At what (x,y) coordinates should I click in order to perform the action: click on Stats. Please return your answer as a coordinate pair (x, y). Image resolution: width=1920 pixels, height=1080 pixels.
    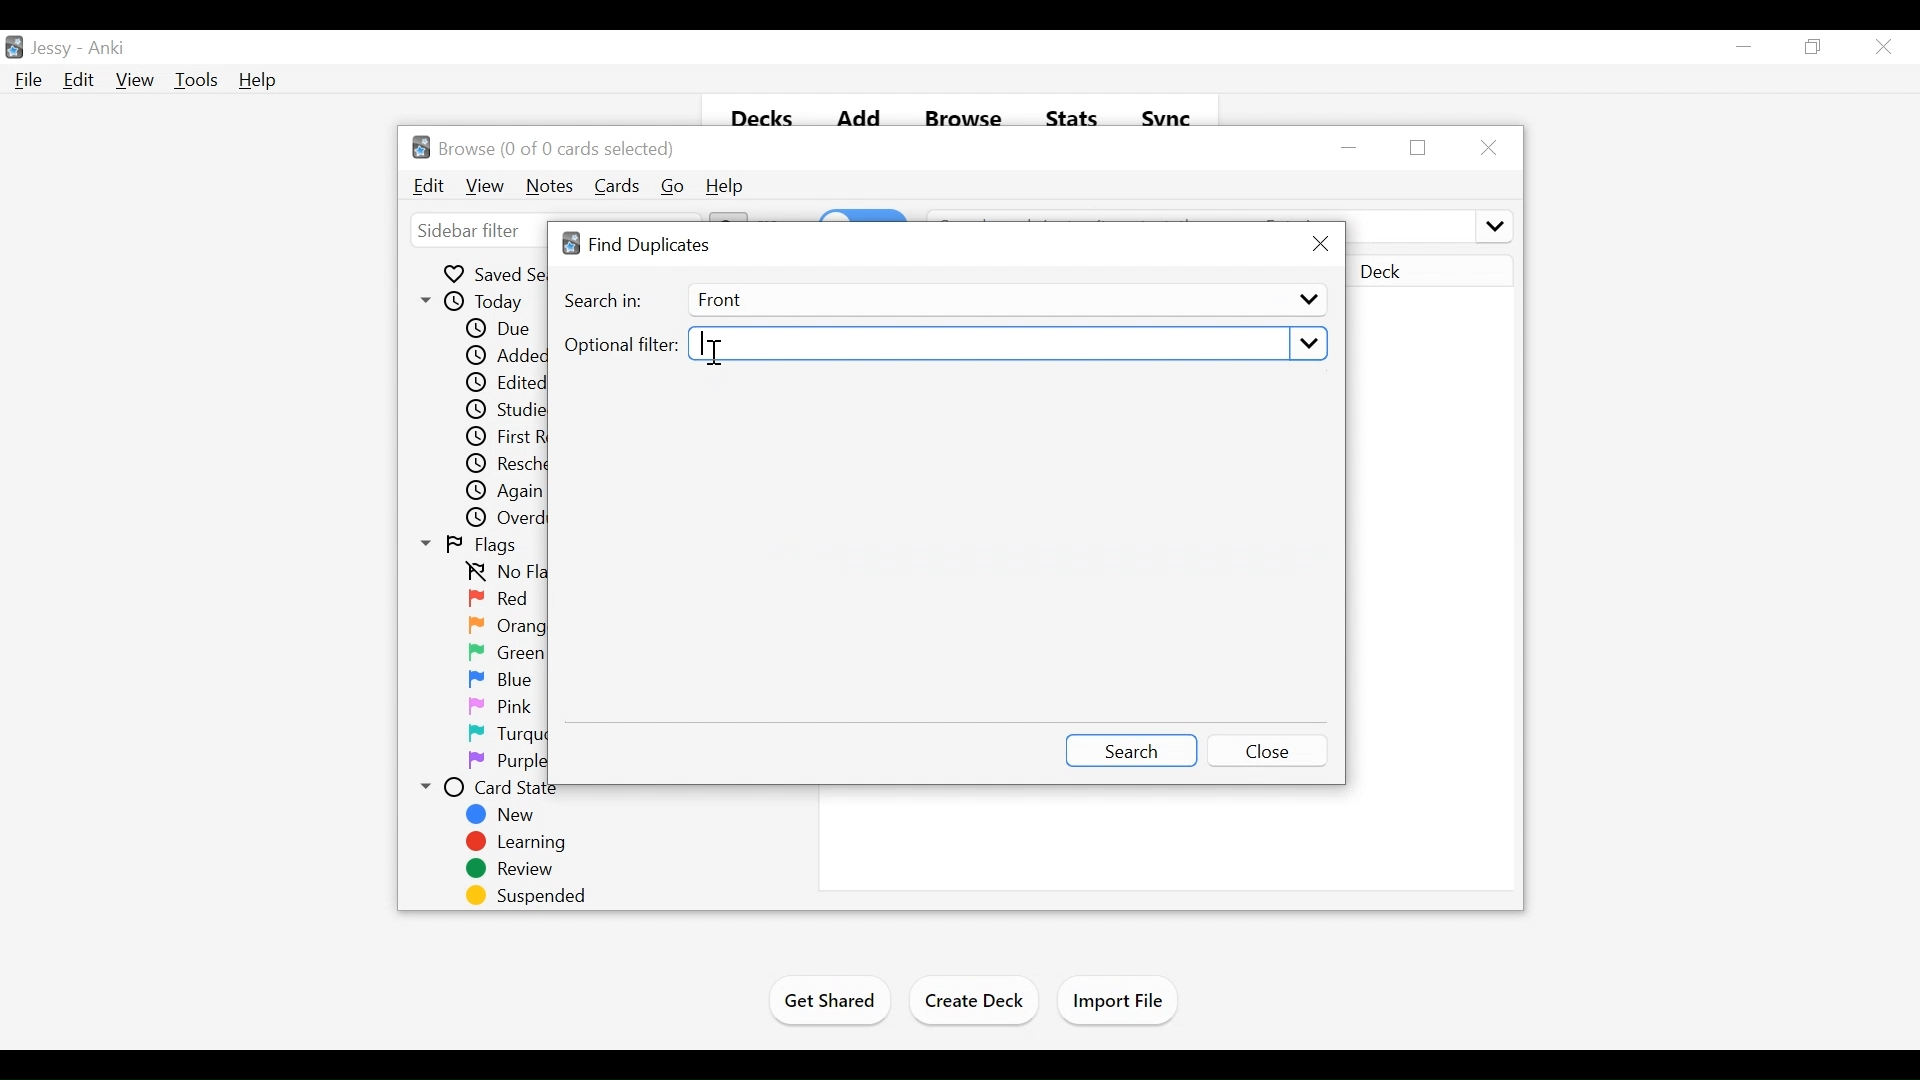
    Looking at the image, I should click on (1070, 114).